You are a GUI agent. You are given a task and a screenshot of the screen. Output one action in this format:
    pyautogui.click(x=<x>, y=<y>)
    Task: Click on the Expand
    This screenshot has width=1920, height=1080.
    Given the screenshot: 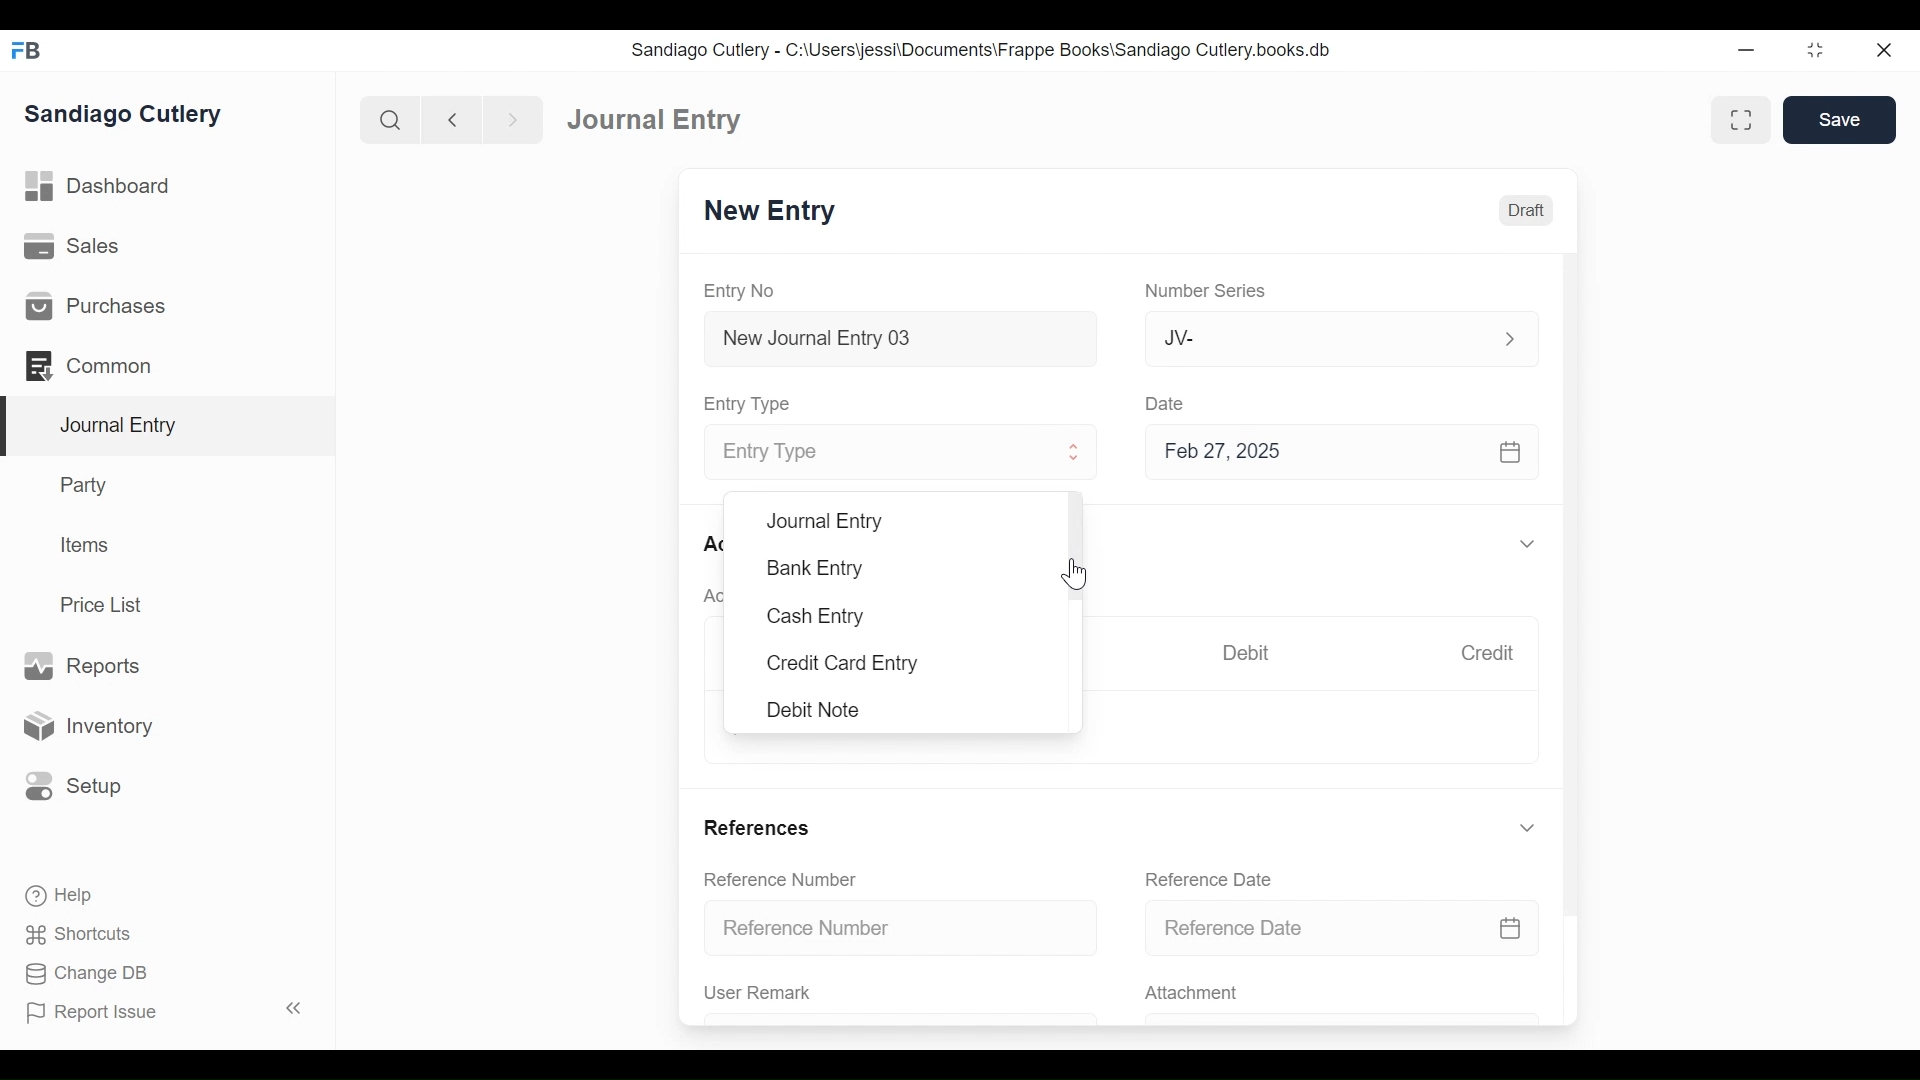 What is the action you would take?
    pyautogui.click(x=1530, y=543)
    